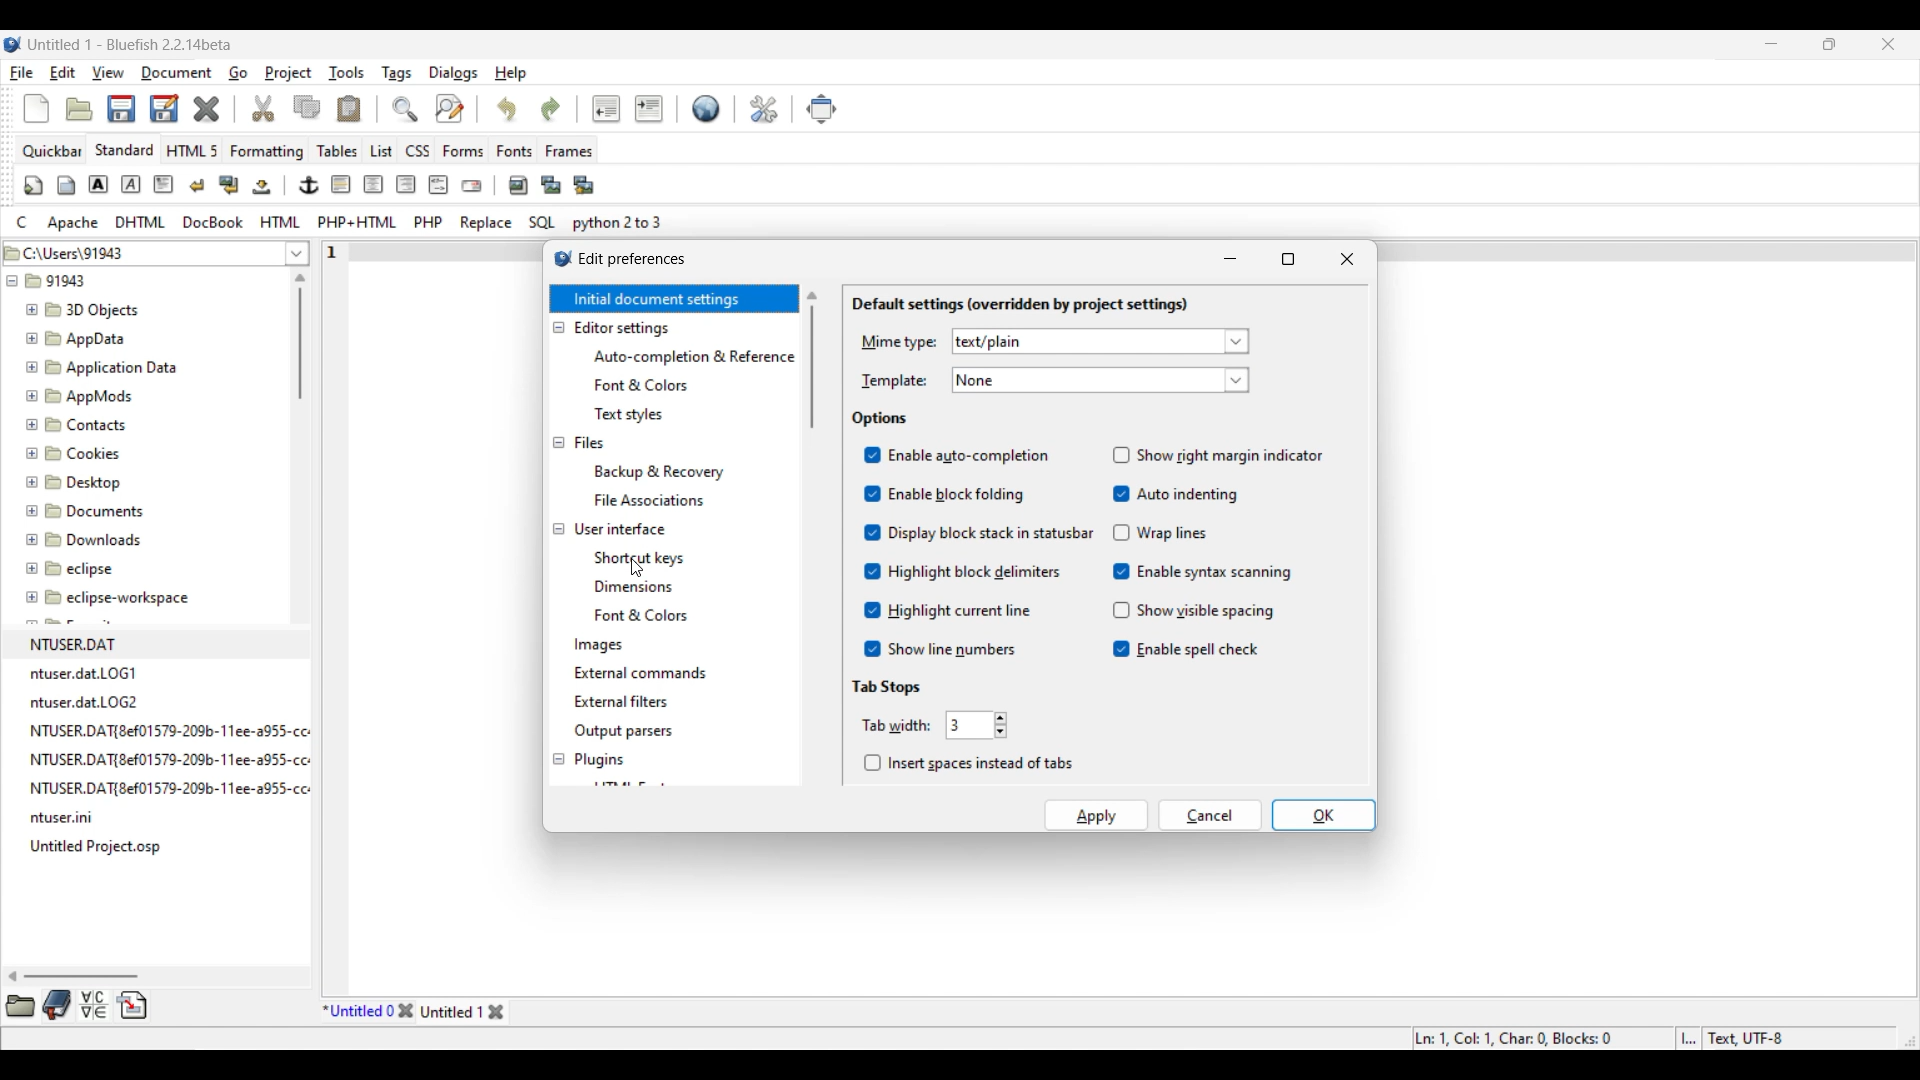 This screenshot has height=1080, width=1920. Describe the element at coordinates (300, 336) in the screenshot. I see `Vertical slide bar` at that location.